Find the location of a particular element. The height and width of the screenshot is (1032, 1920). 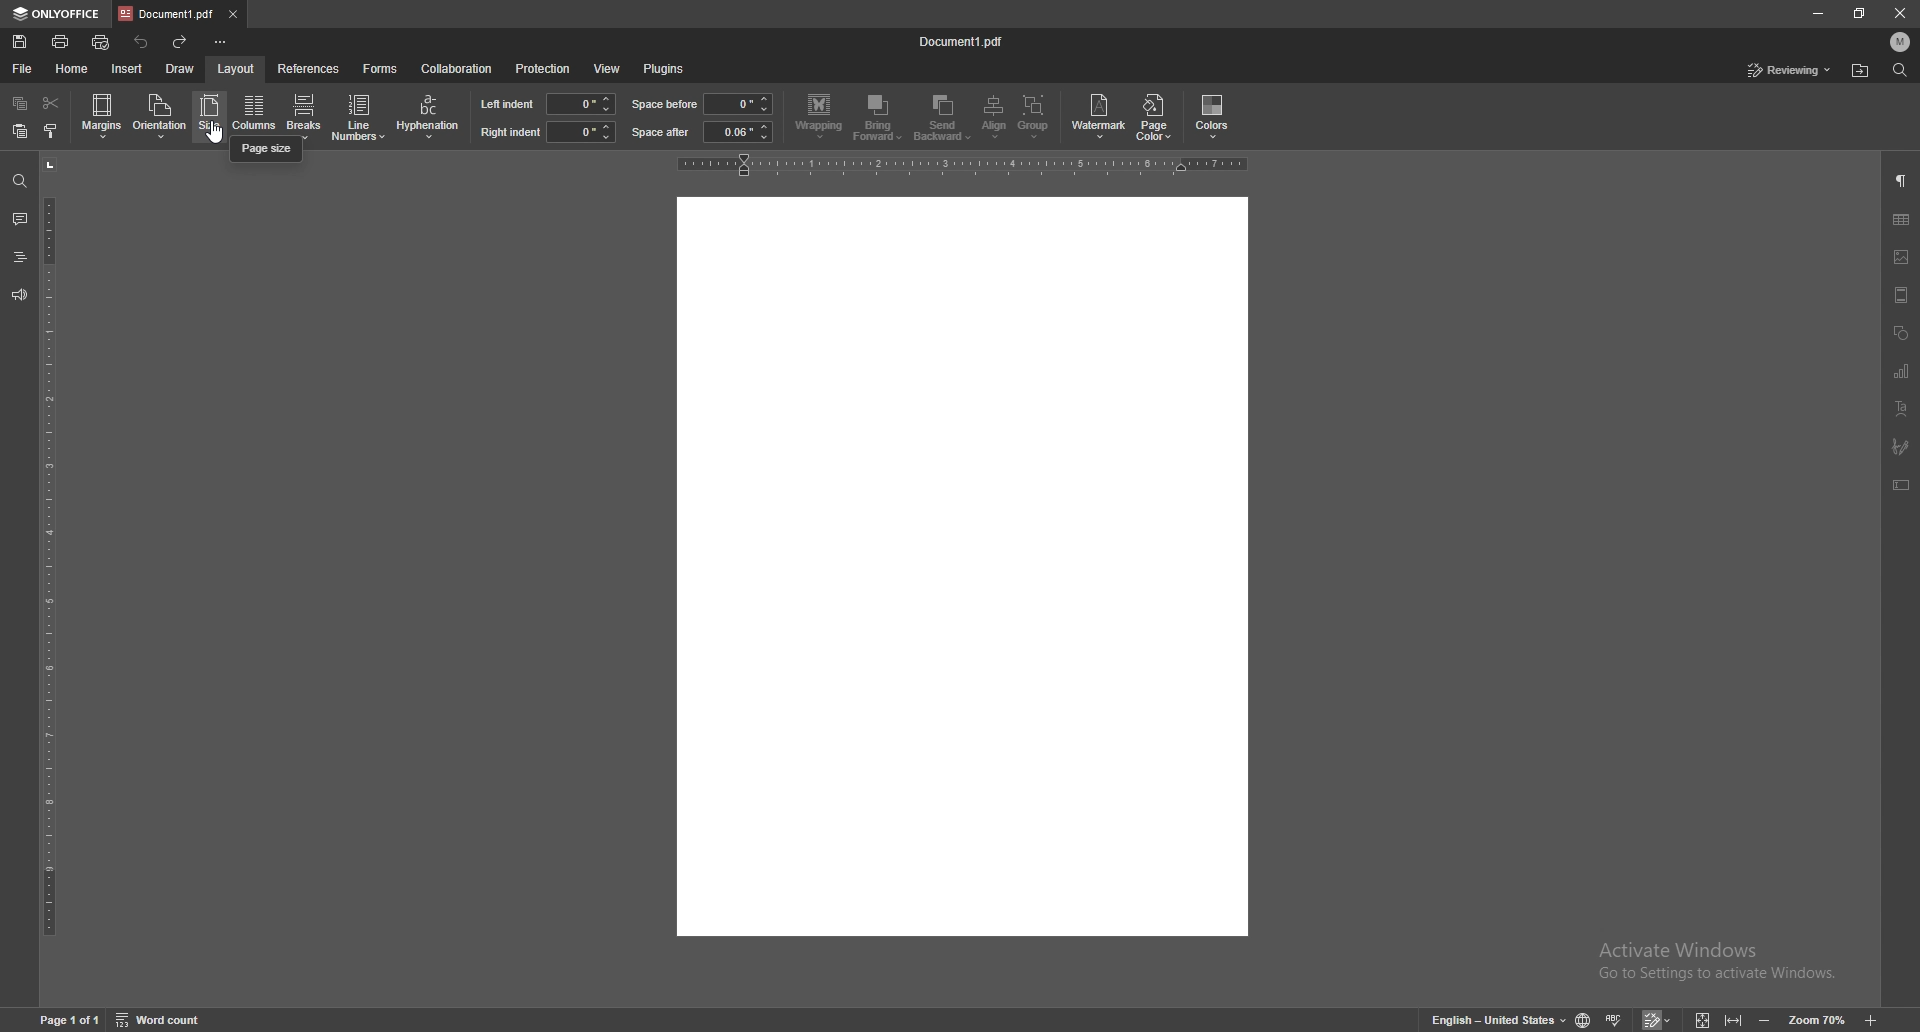

zoom 70% is located at coordinates (1816, 1020).